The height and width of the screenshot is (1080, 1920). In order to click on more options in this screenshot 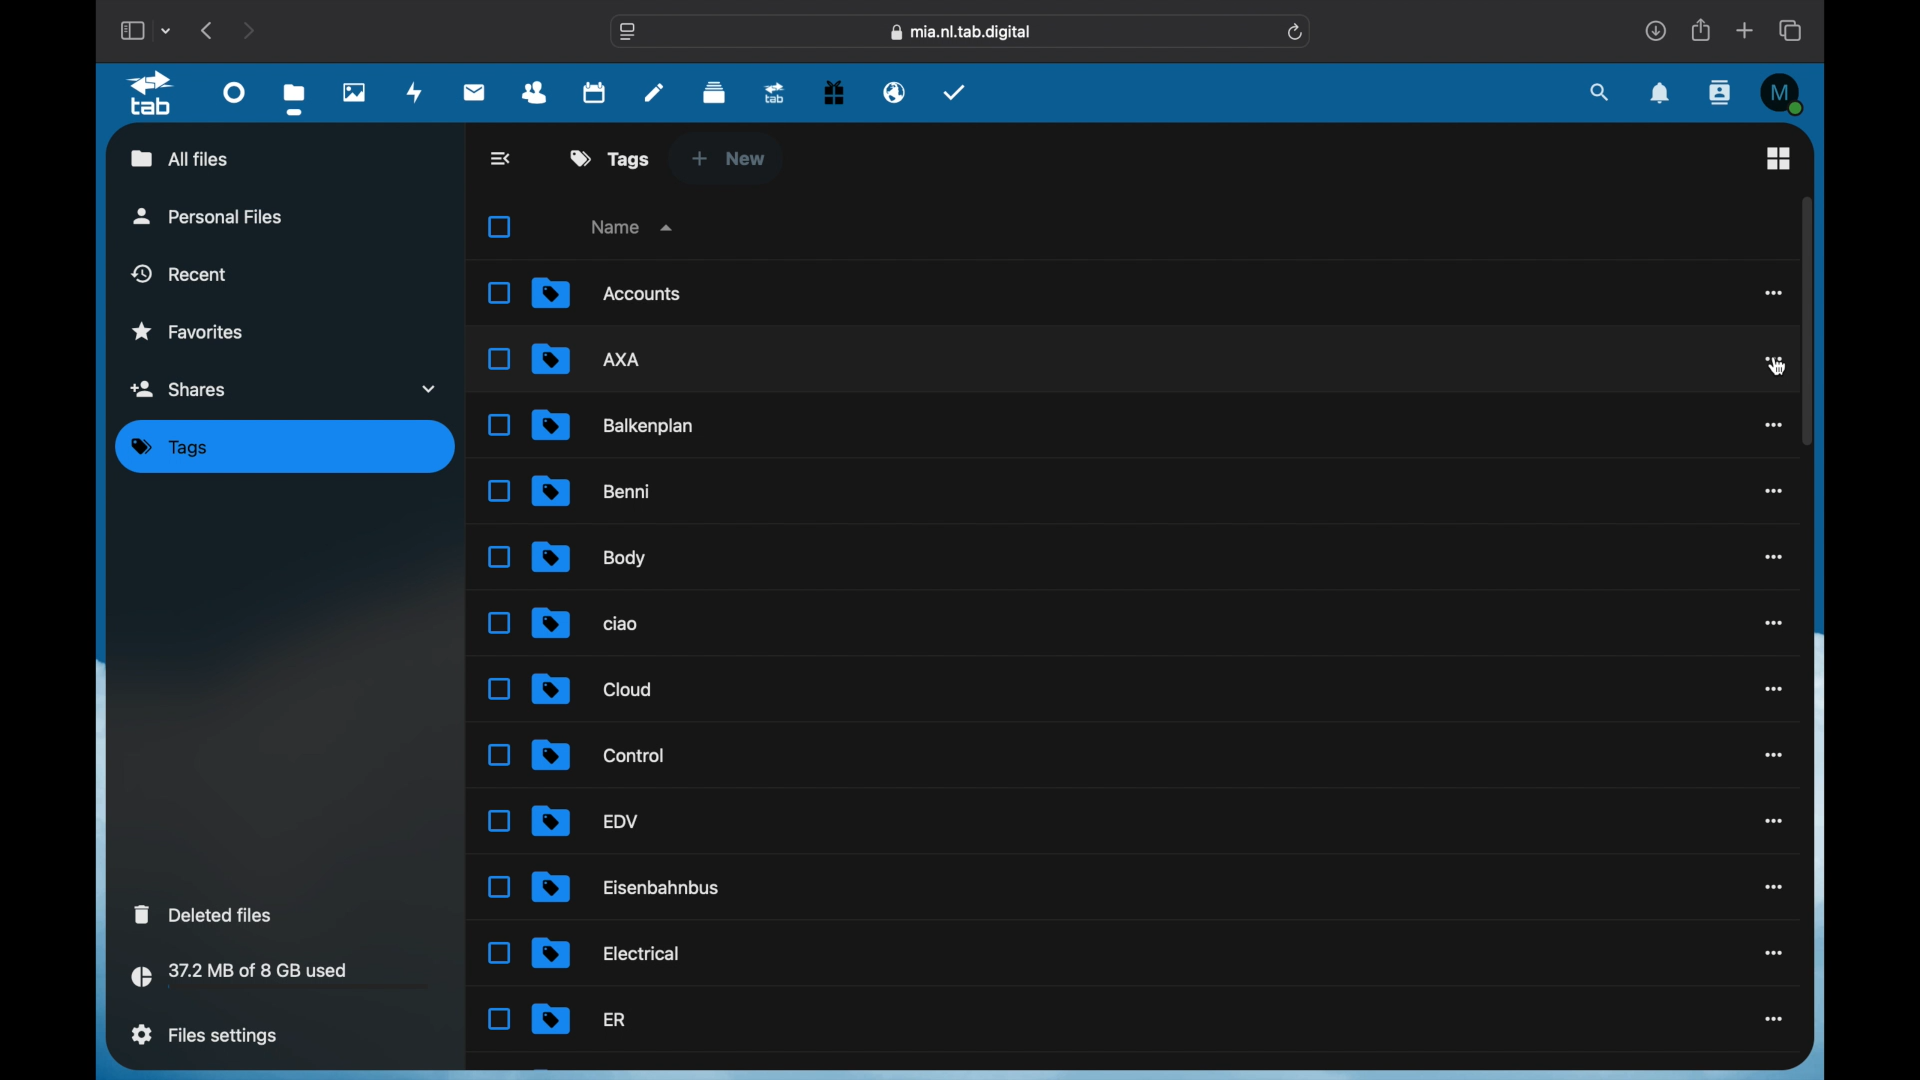, I will do `click(1772, 821)`.